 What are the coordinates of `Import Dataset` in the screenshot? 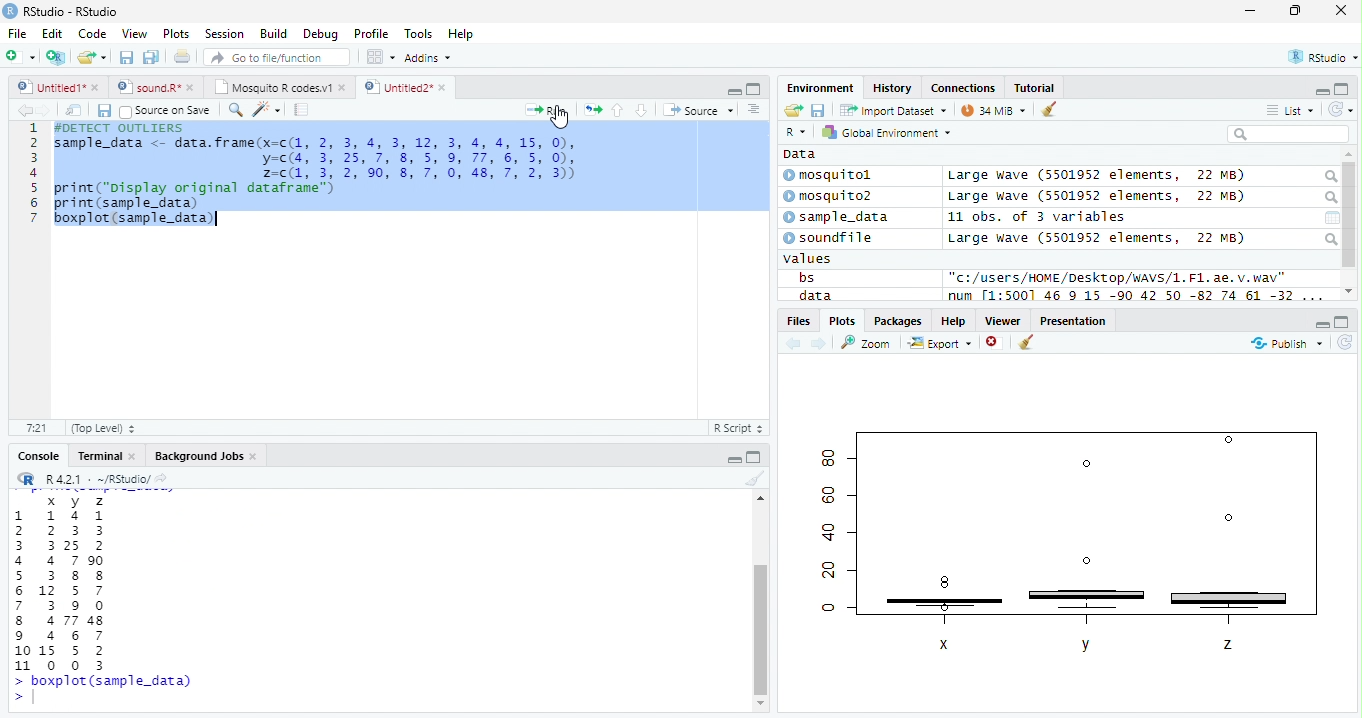 It's located at (893, 111).